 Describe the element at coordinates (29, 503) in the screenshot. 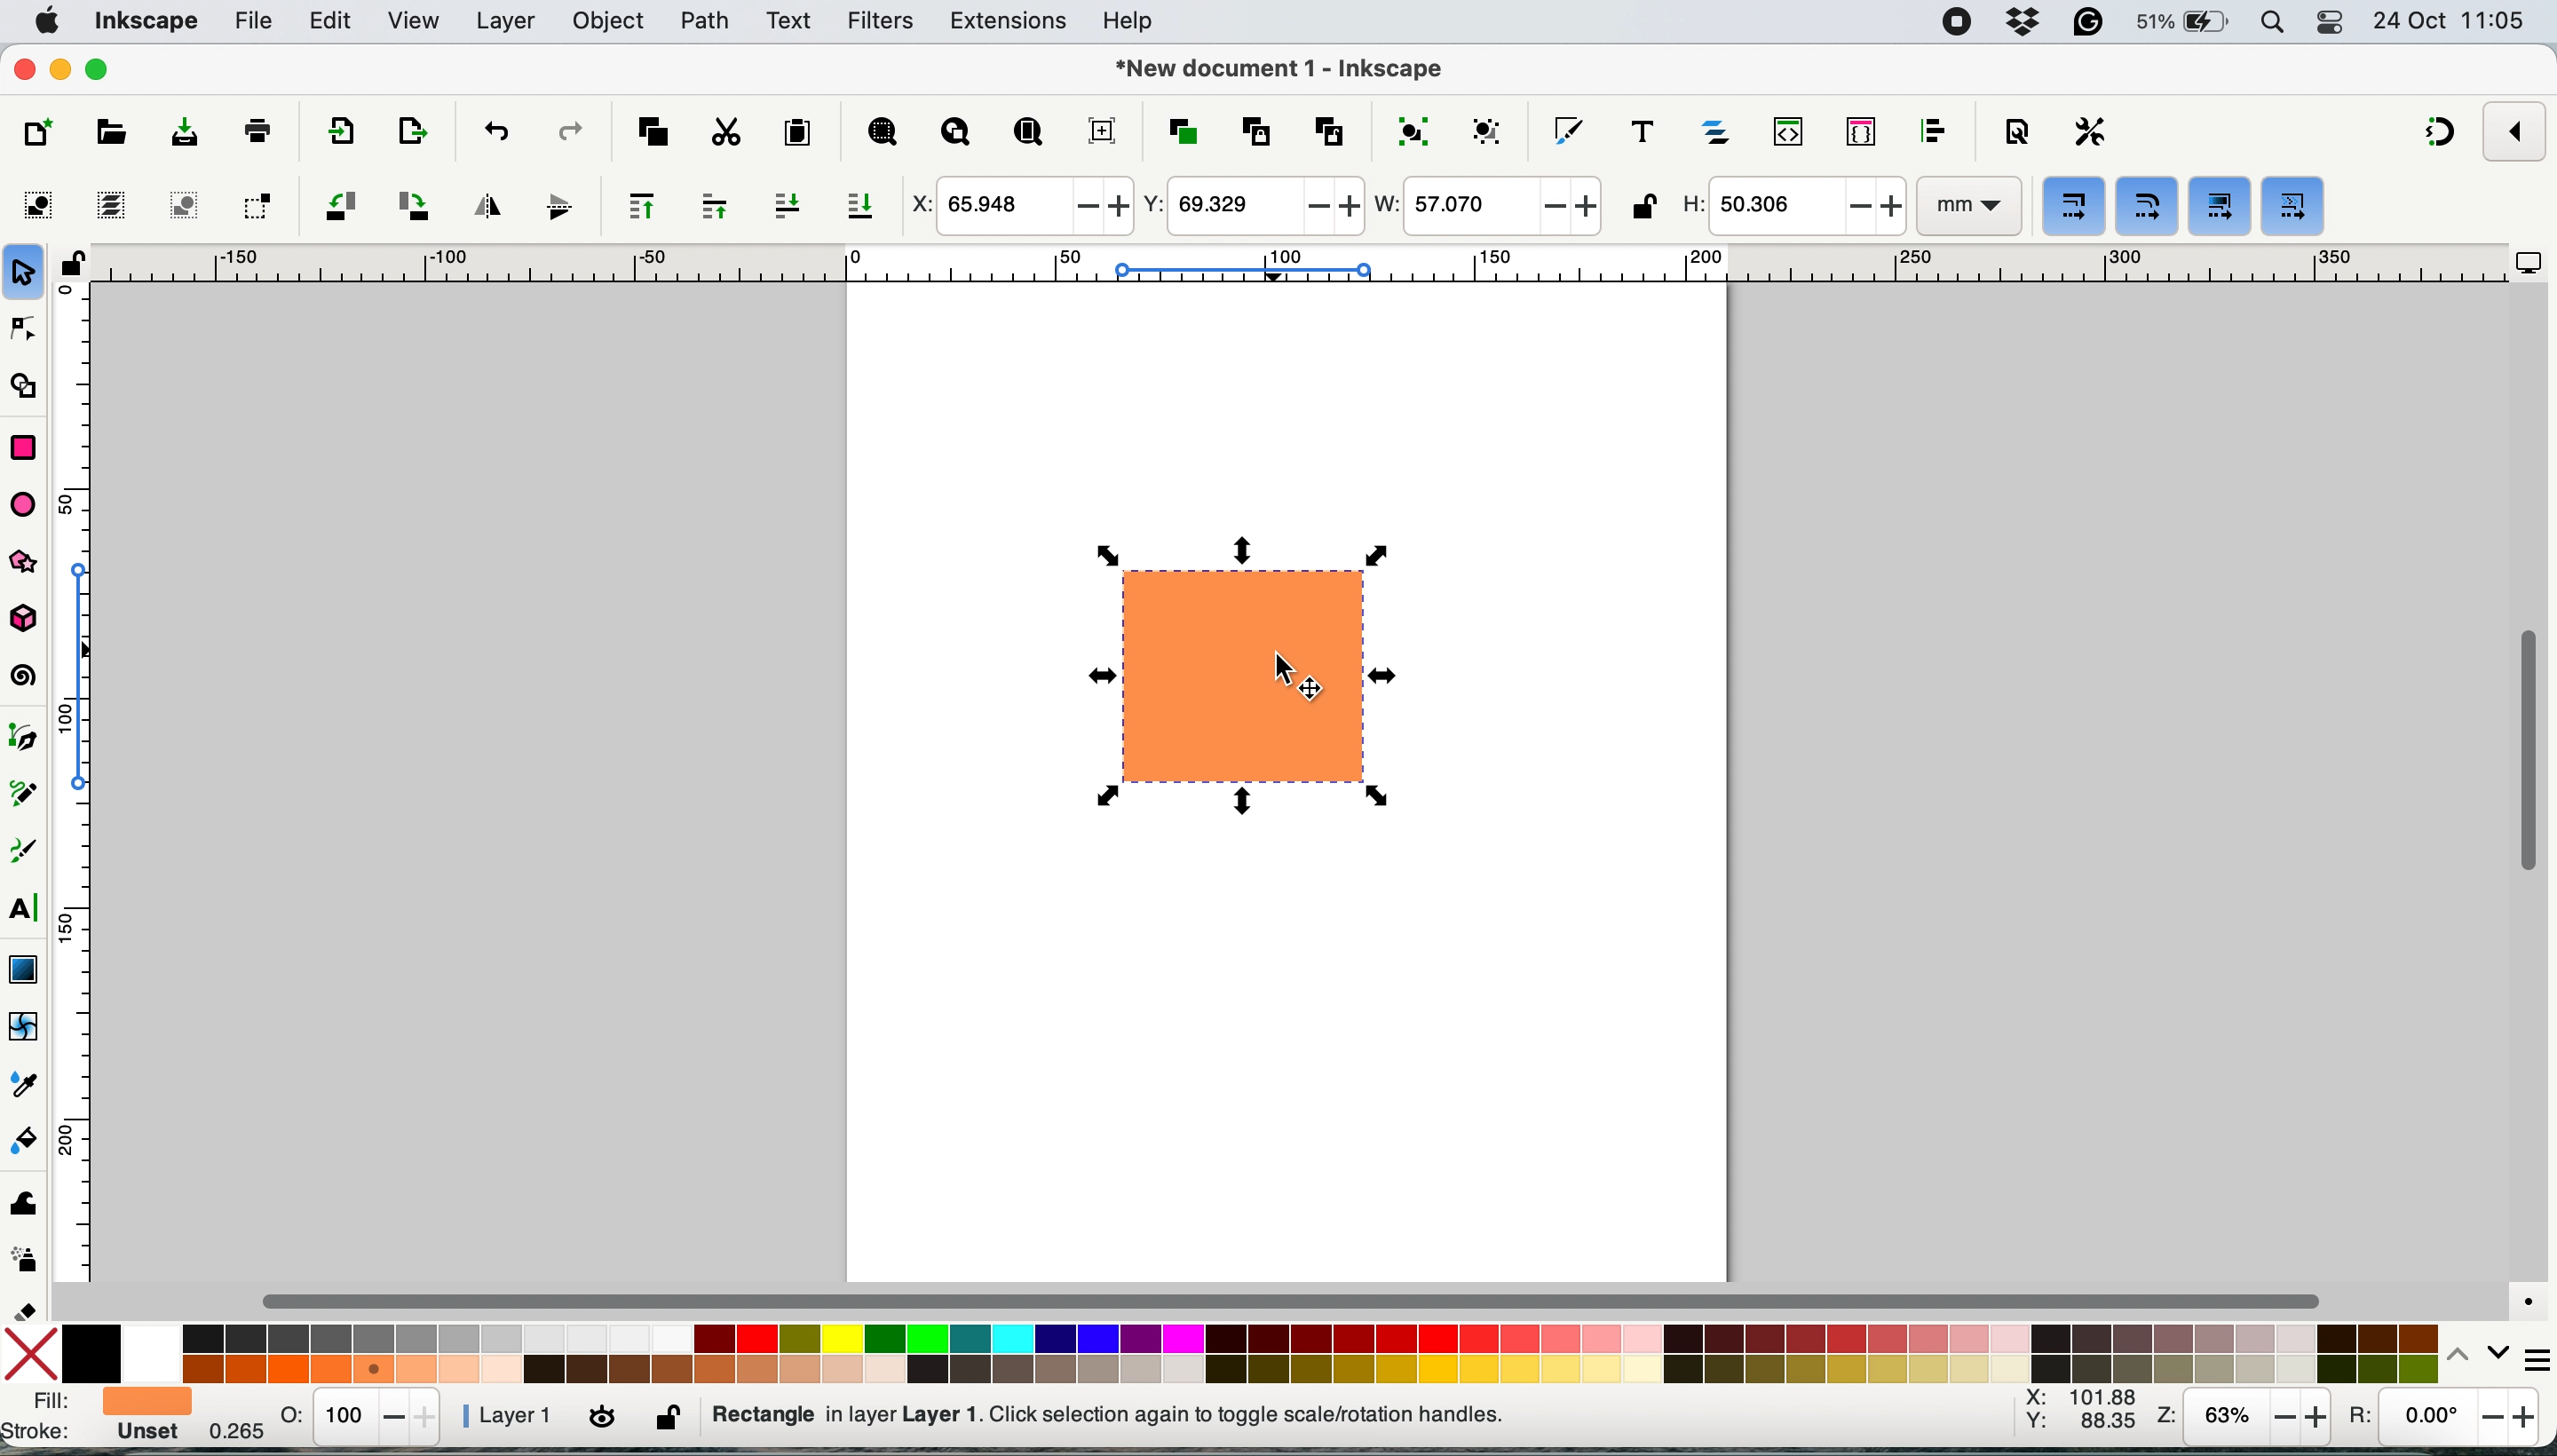

I see `ellipse arc tol` at that location.